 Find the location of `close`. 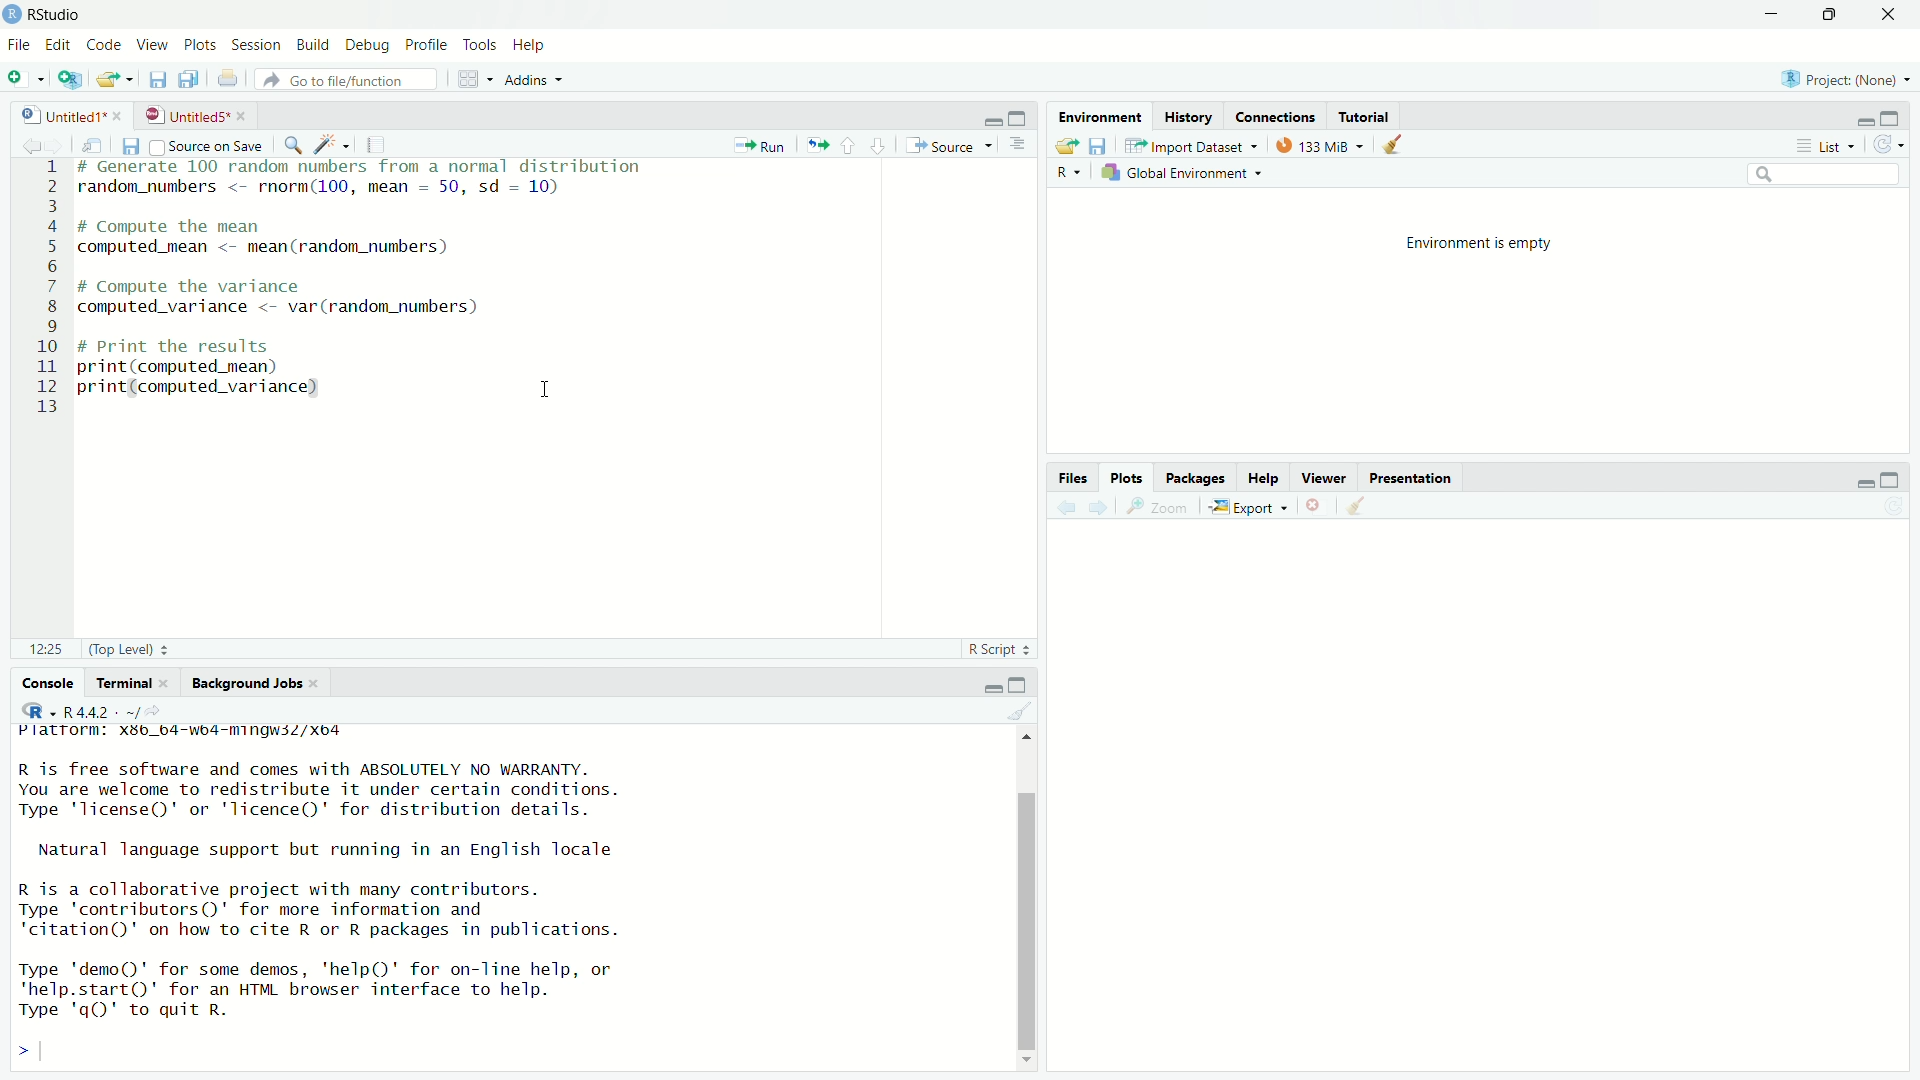

close is located at coordinates (167, 683).